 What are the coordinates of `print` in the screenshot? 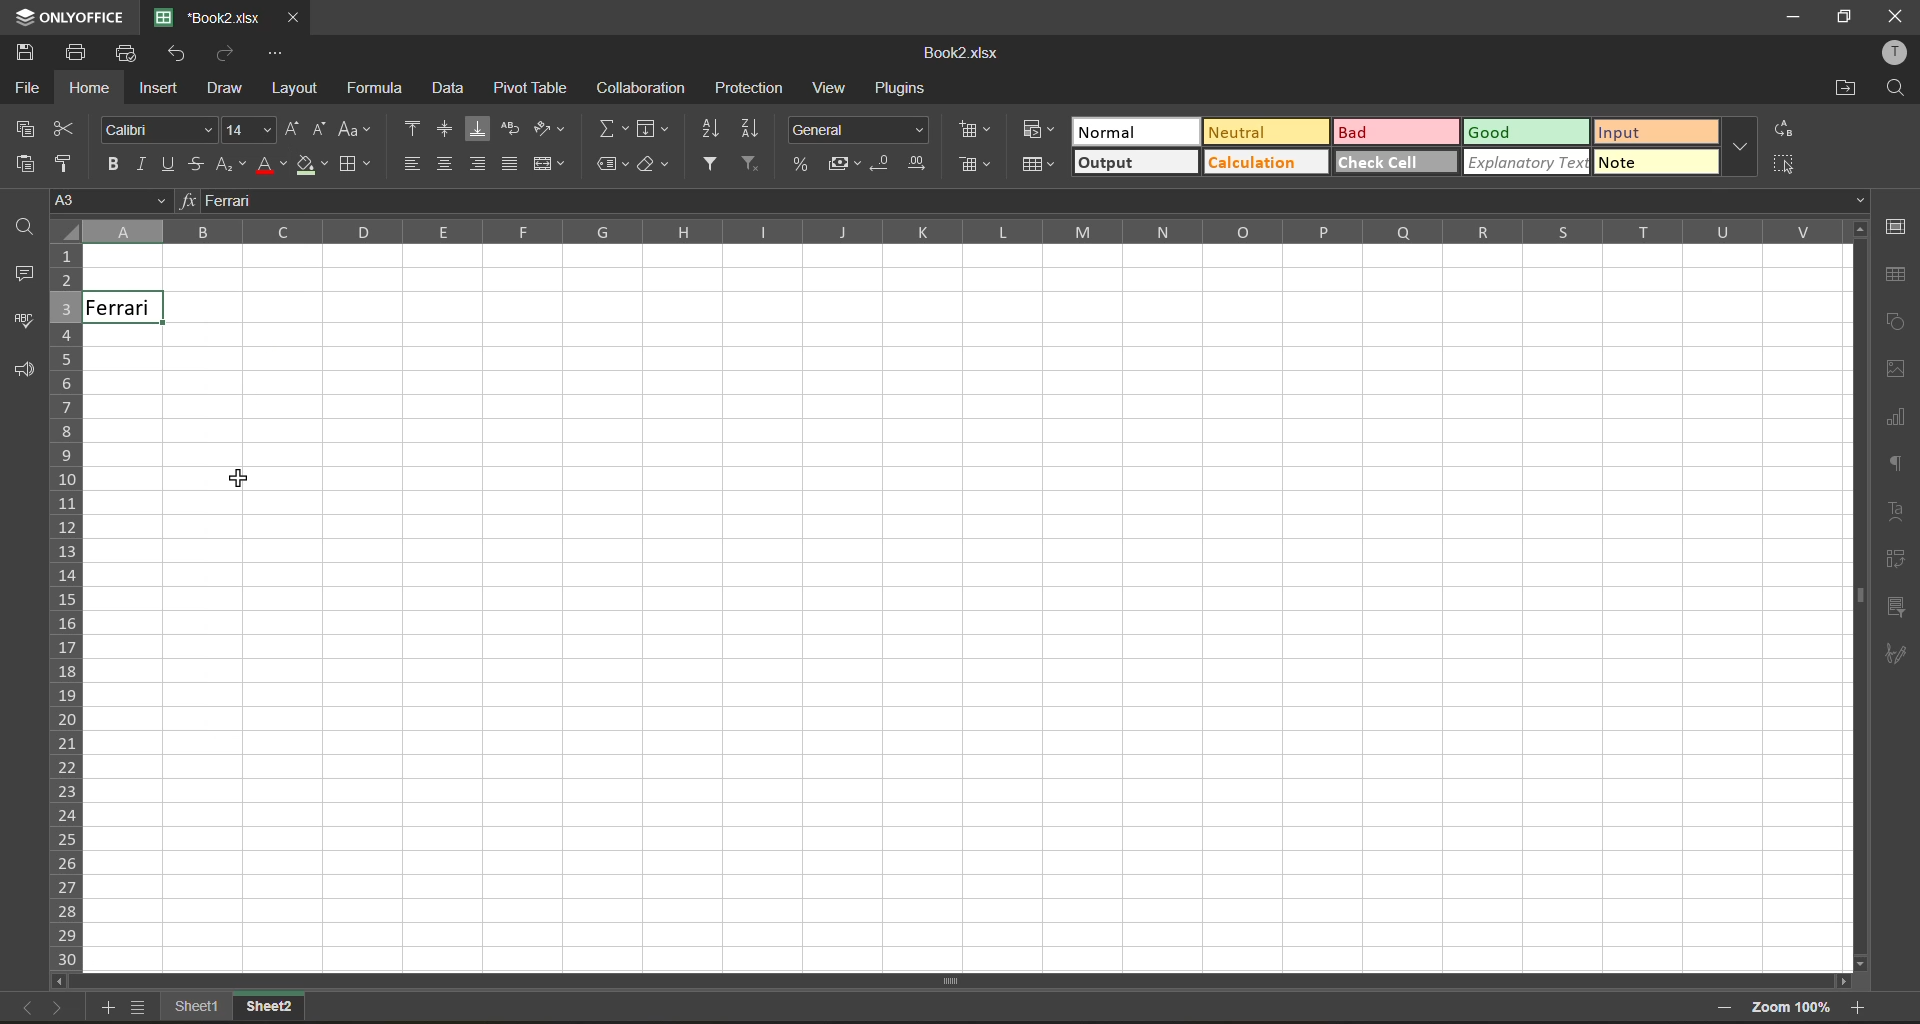 It's located at (81, 54).